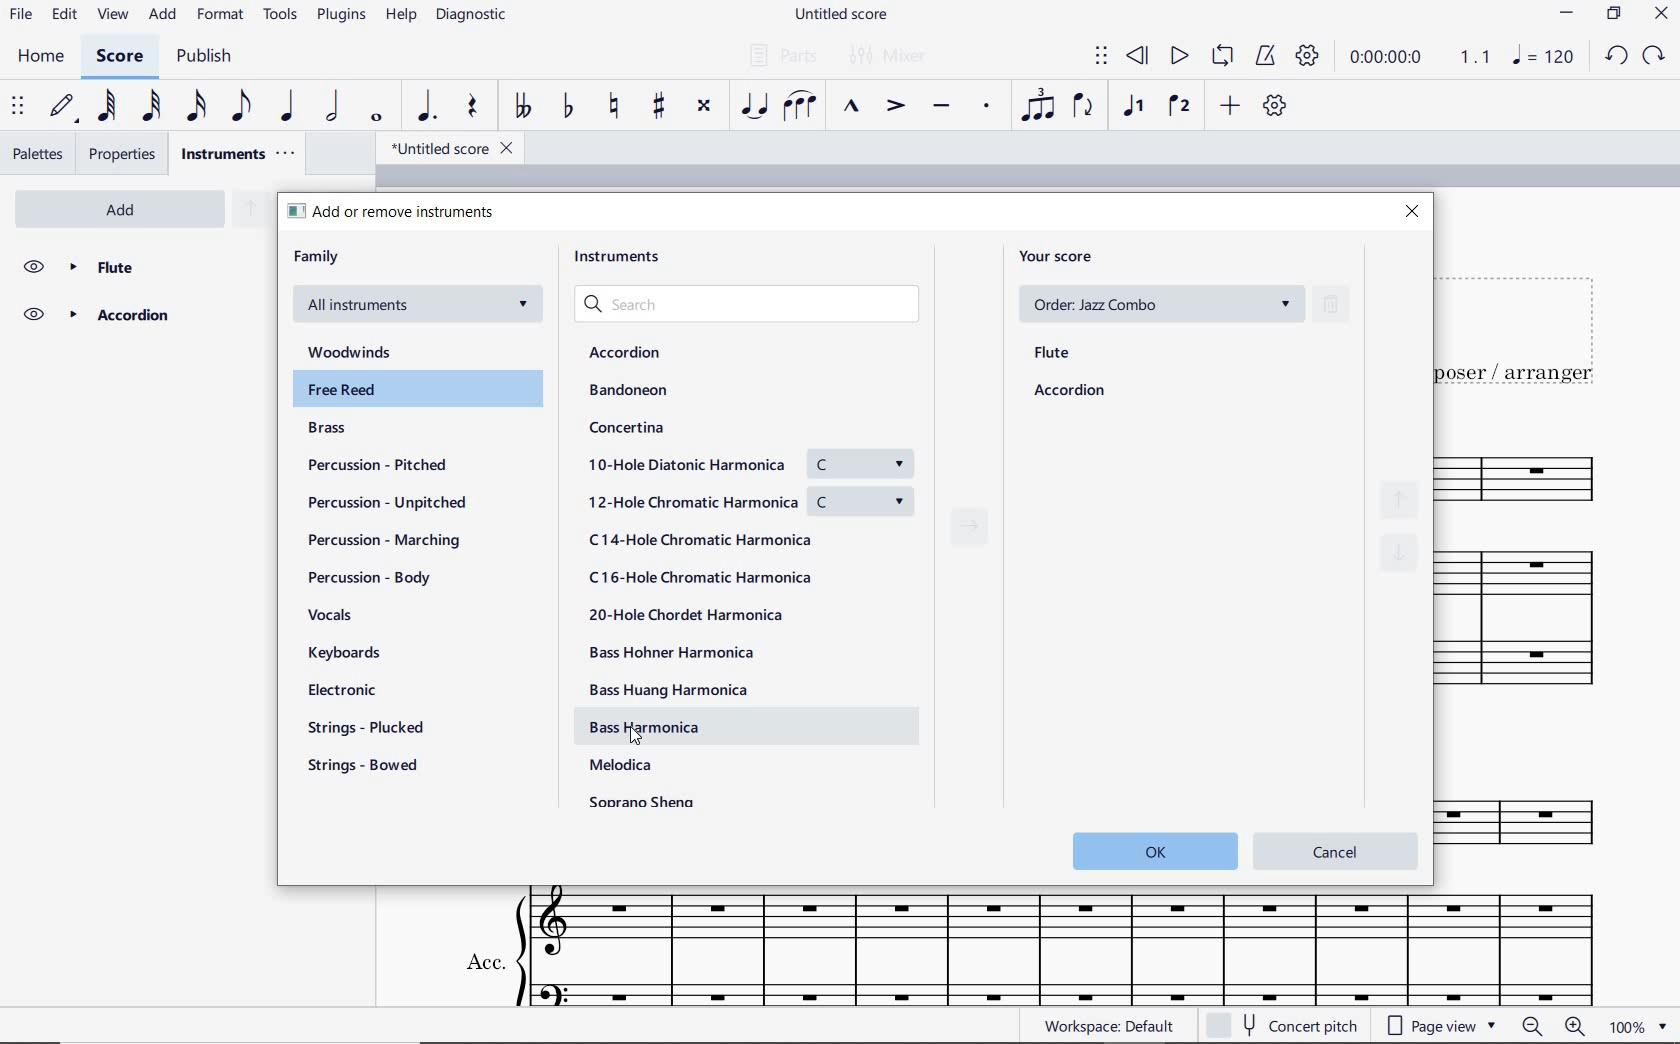 This screenshot has width=1680, height=1044. Describe the element at coordinates (1302, 1027) in the screenshot. I see `concert pitch` at that location.